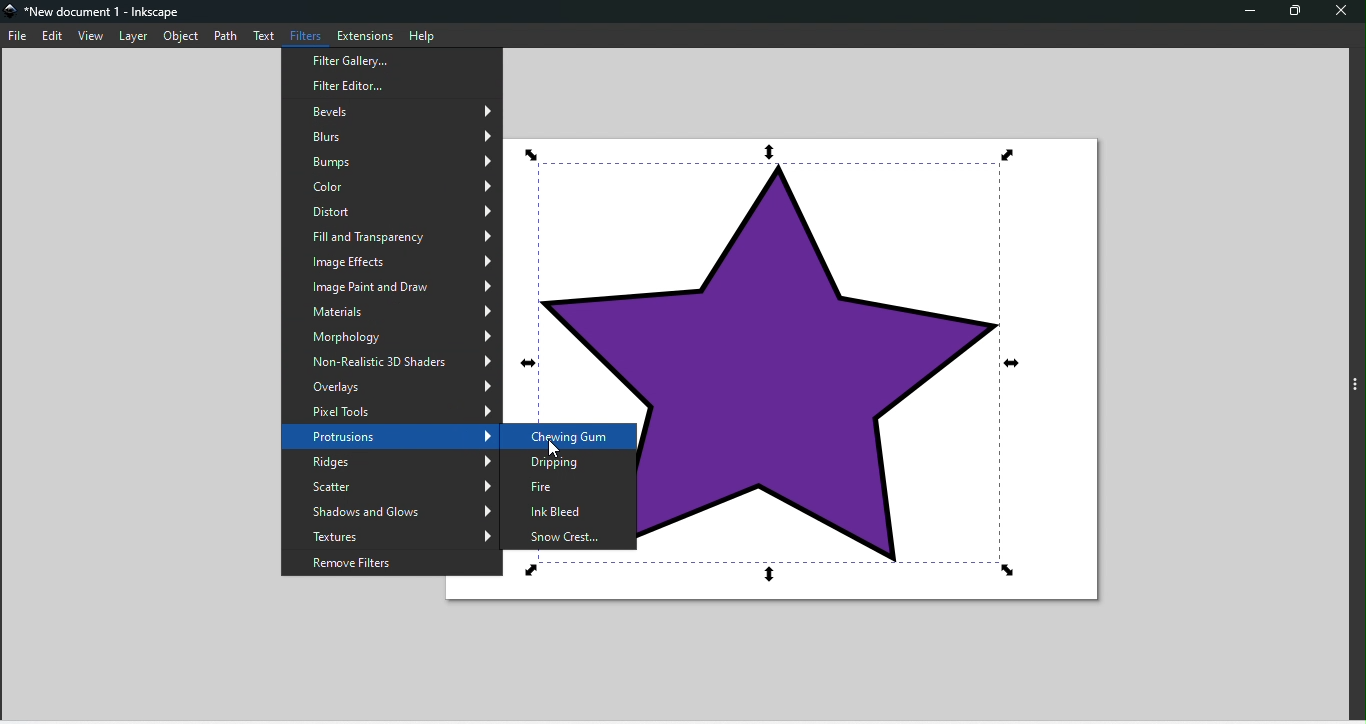 The image size is (1366, 724). What do you see at coordinates (384, 561) in the screenshot?
I see `Remove filters` at bounding box center [384, 561].